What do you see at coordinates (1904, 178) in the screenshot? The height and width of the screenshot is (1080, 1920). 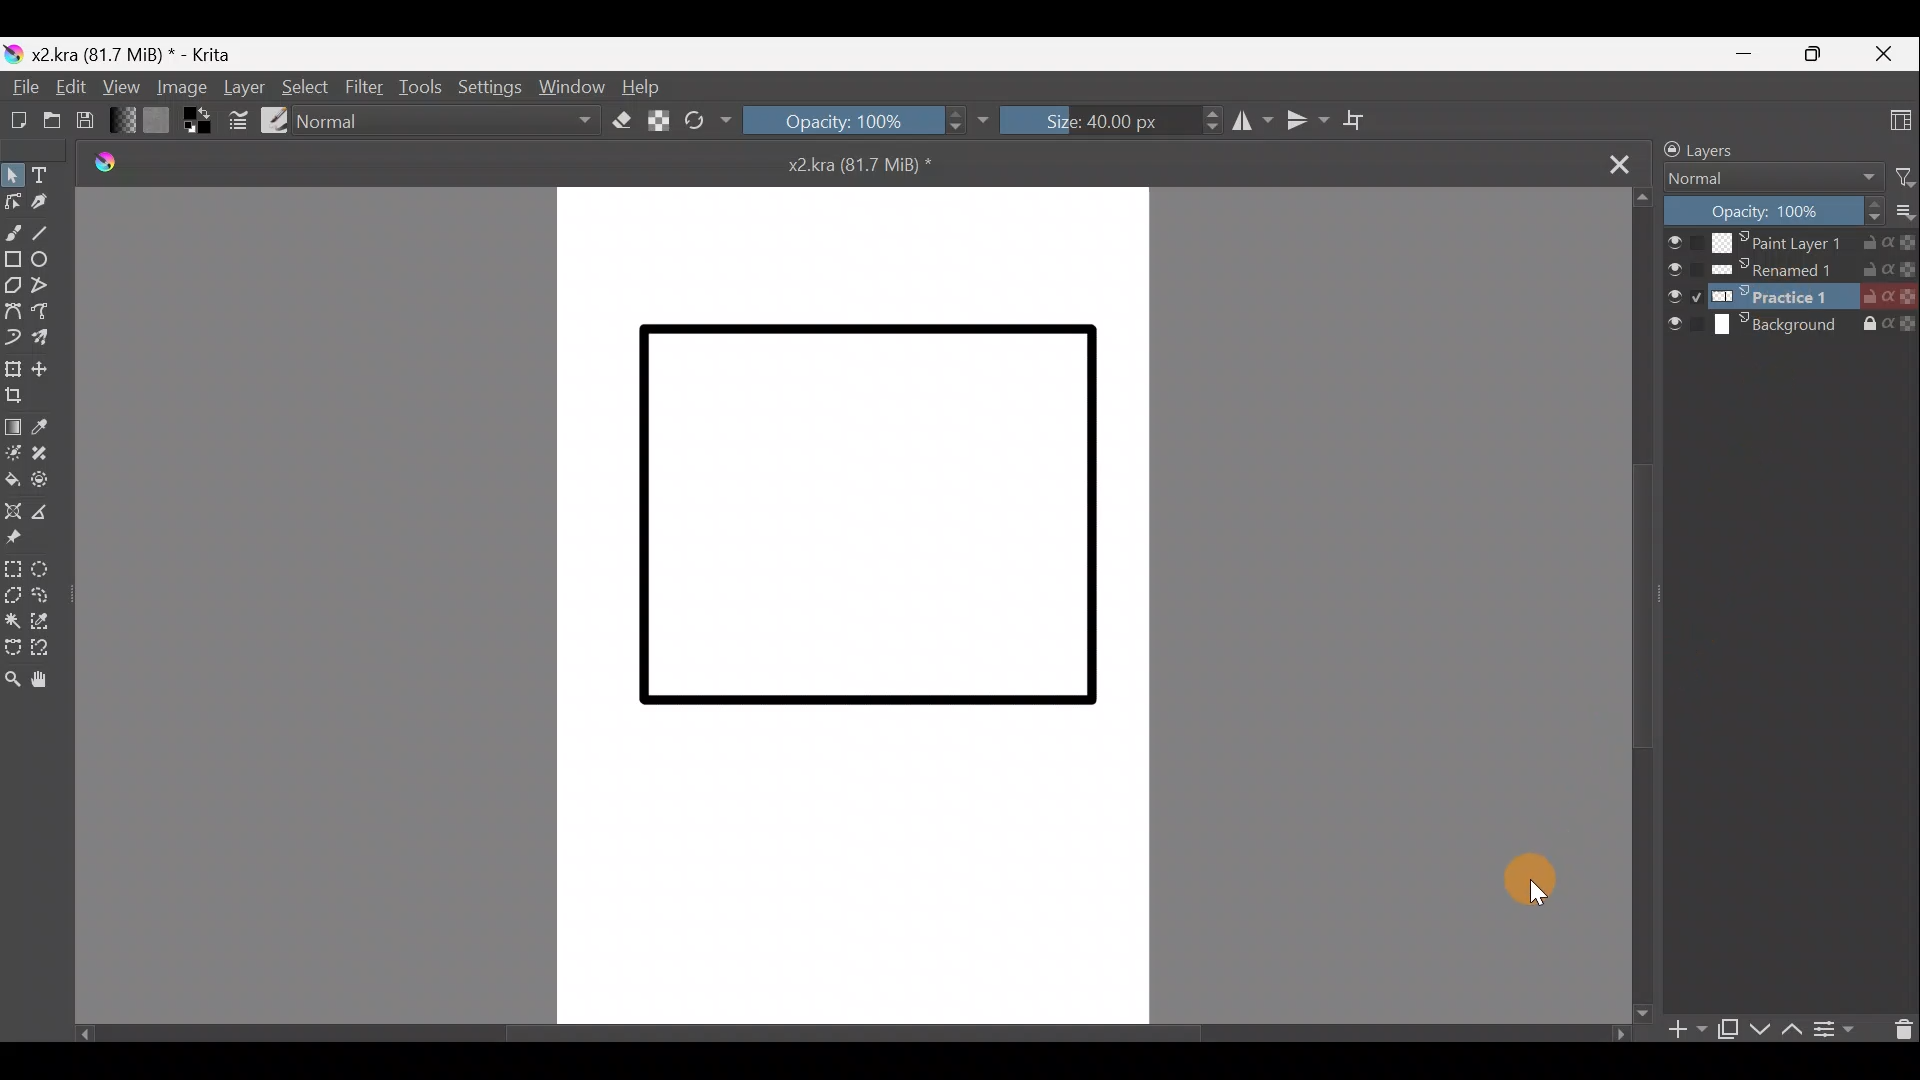 I see `Filter` at bounding box center [1904, 178].